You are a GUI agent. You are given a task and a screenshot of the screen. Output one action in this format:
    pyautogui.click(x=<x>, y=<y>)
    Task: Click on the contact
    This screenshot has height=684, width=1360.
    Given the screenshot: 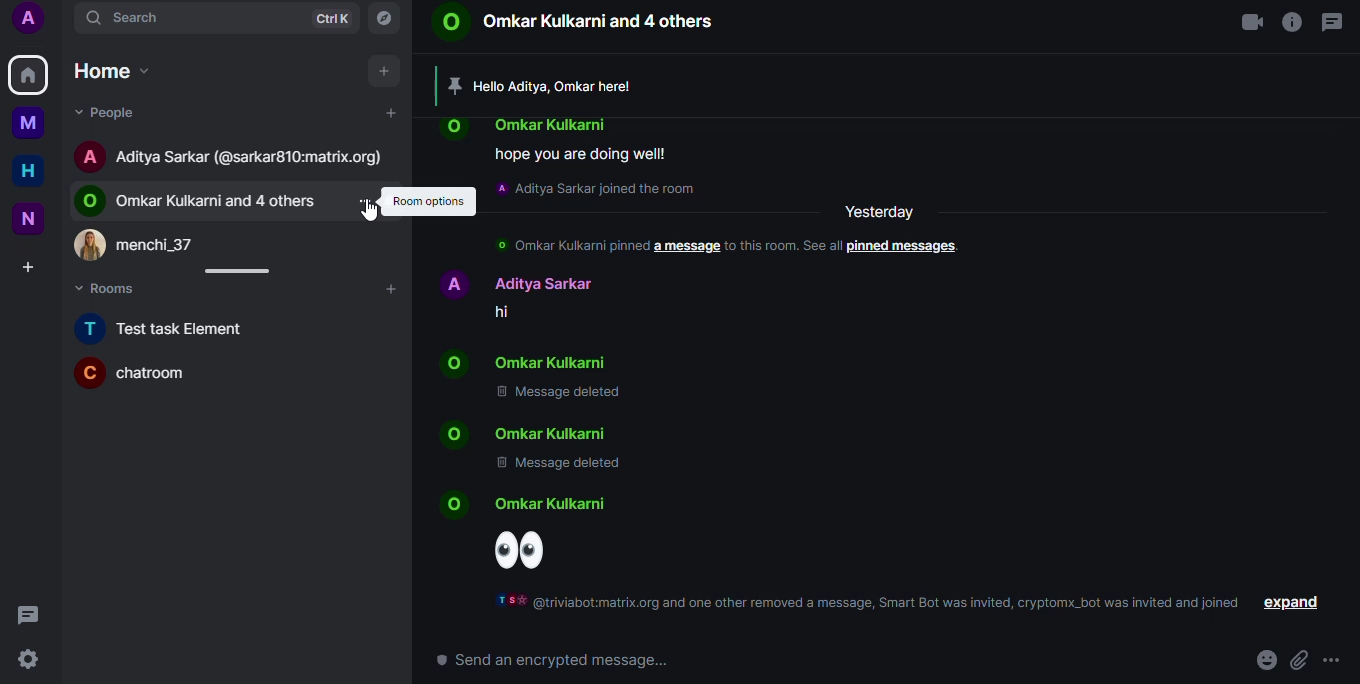 What is the action you would take?
    pyautogui.click(x=203, y=200)
    